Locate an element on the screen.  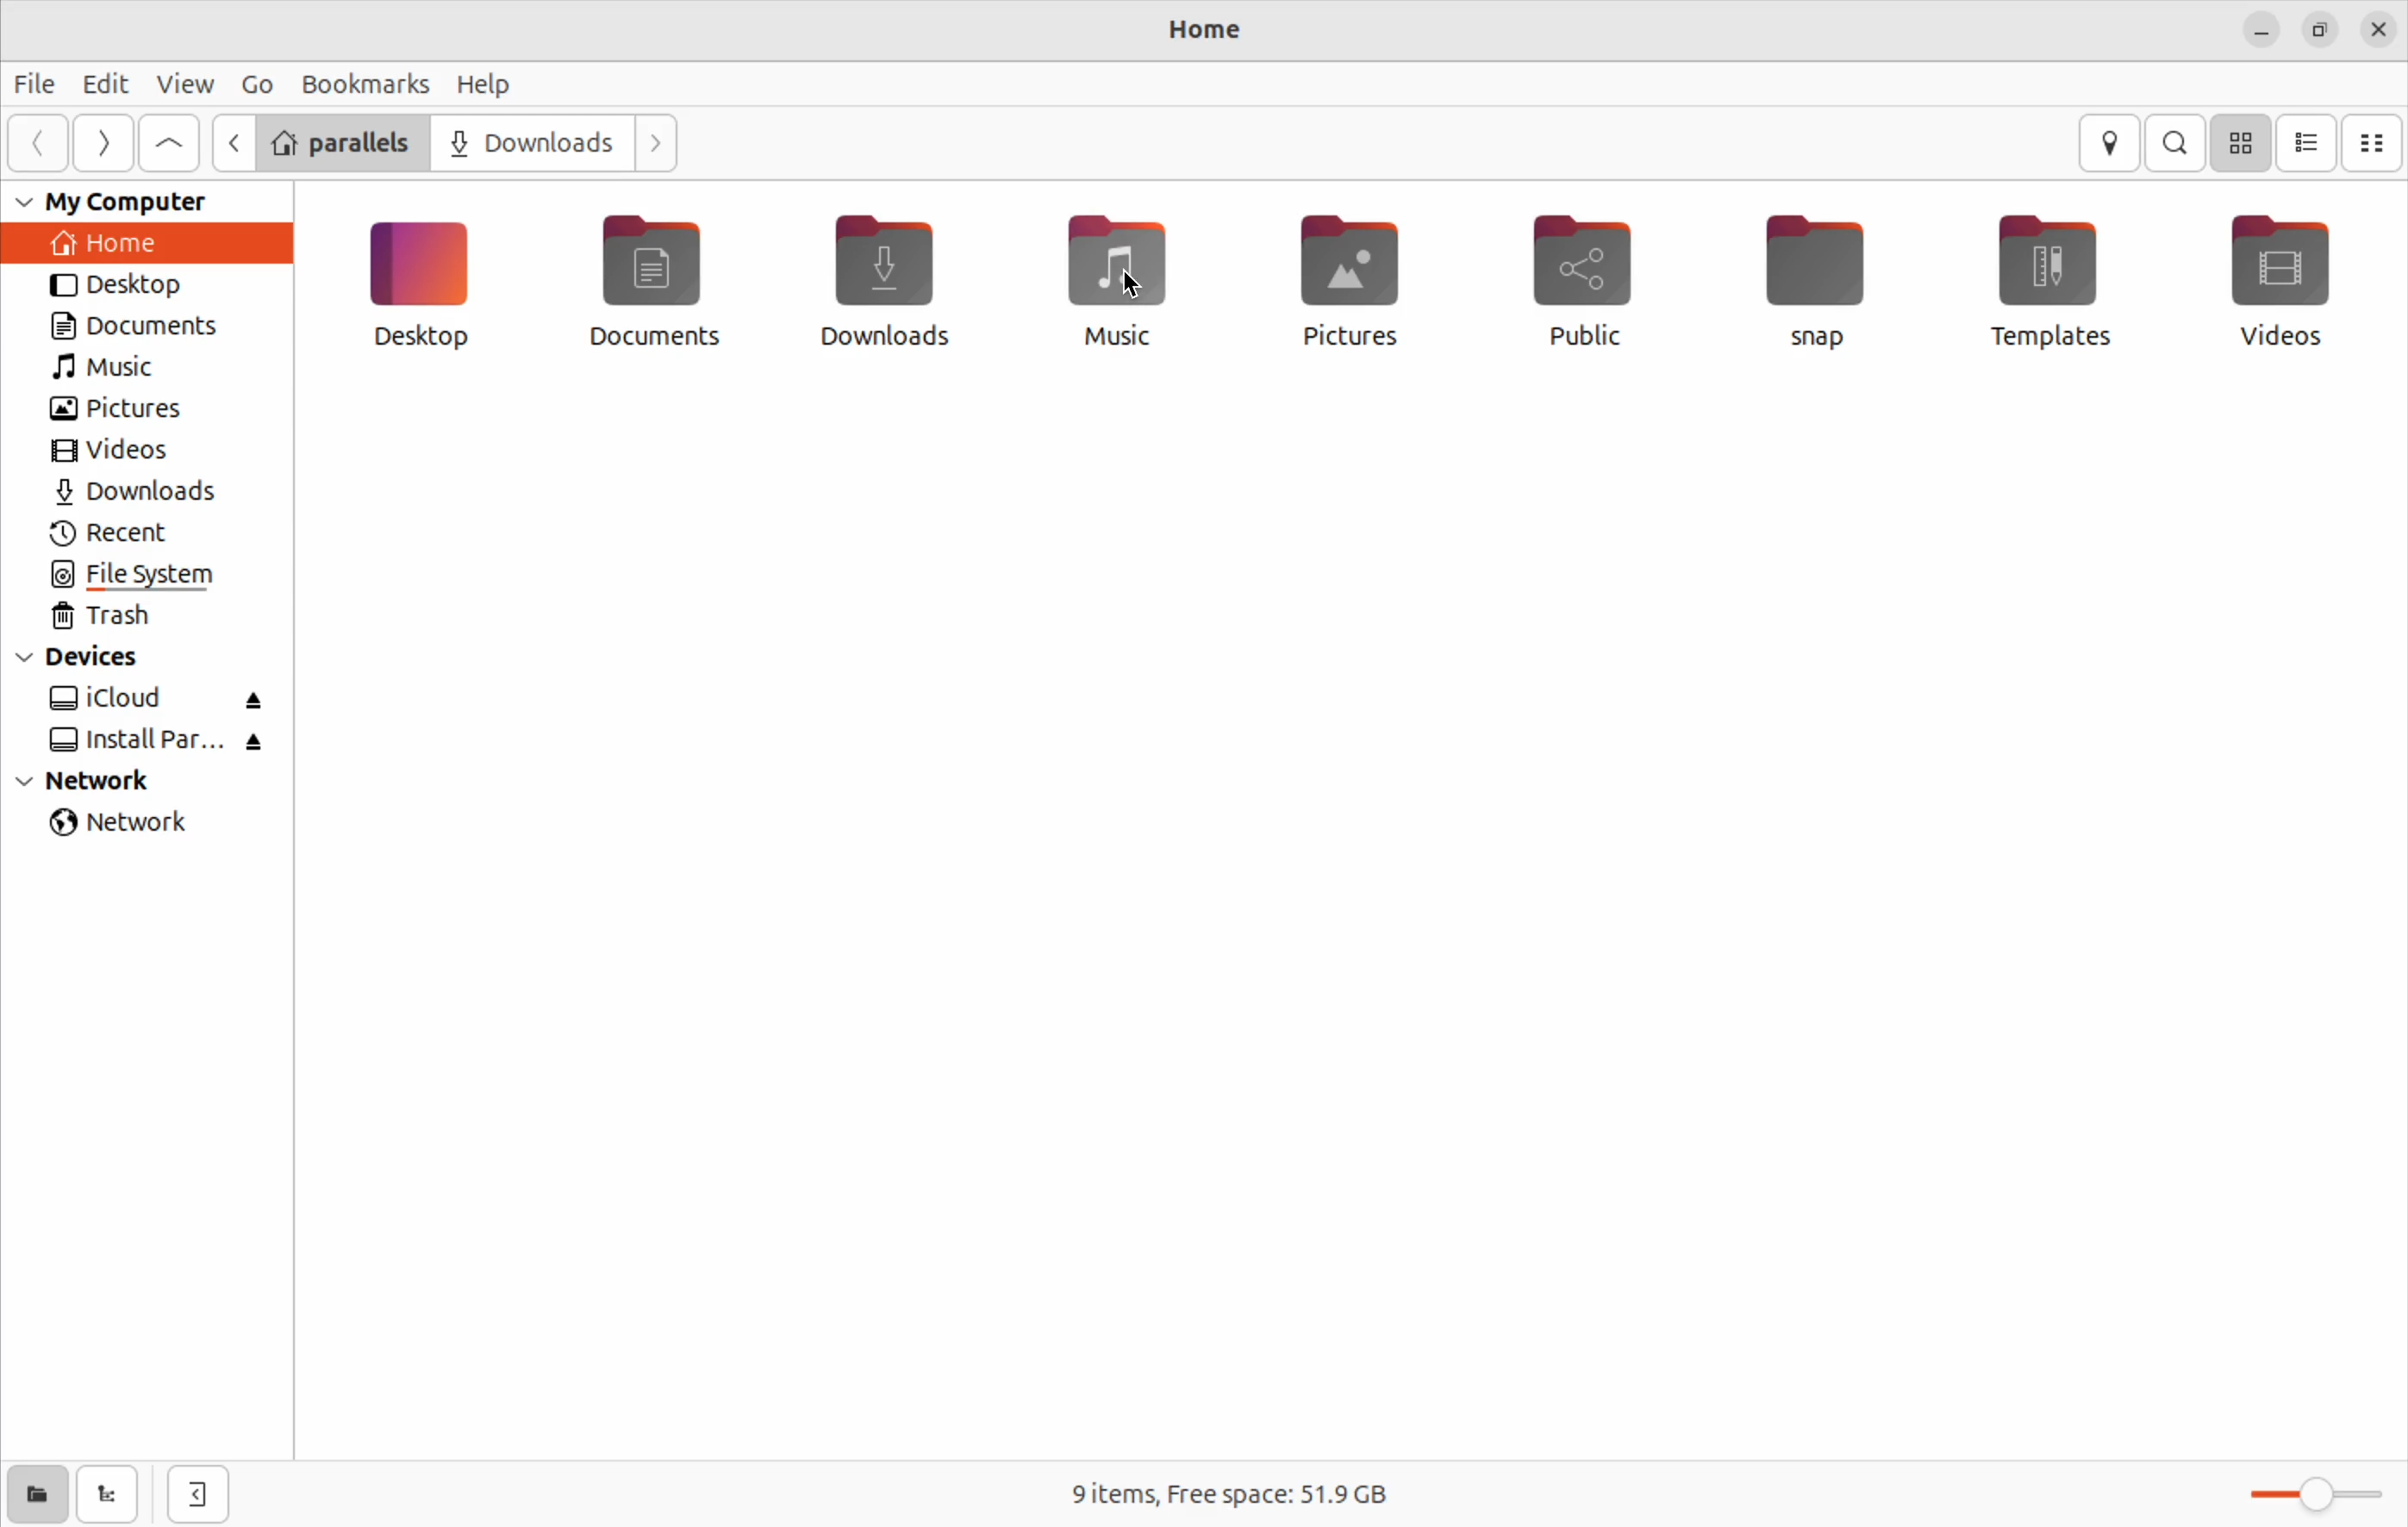
home is located at coordinates (134, 244).